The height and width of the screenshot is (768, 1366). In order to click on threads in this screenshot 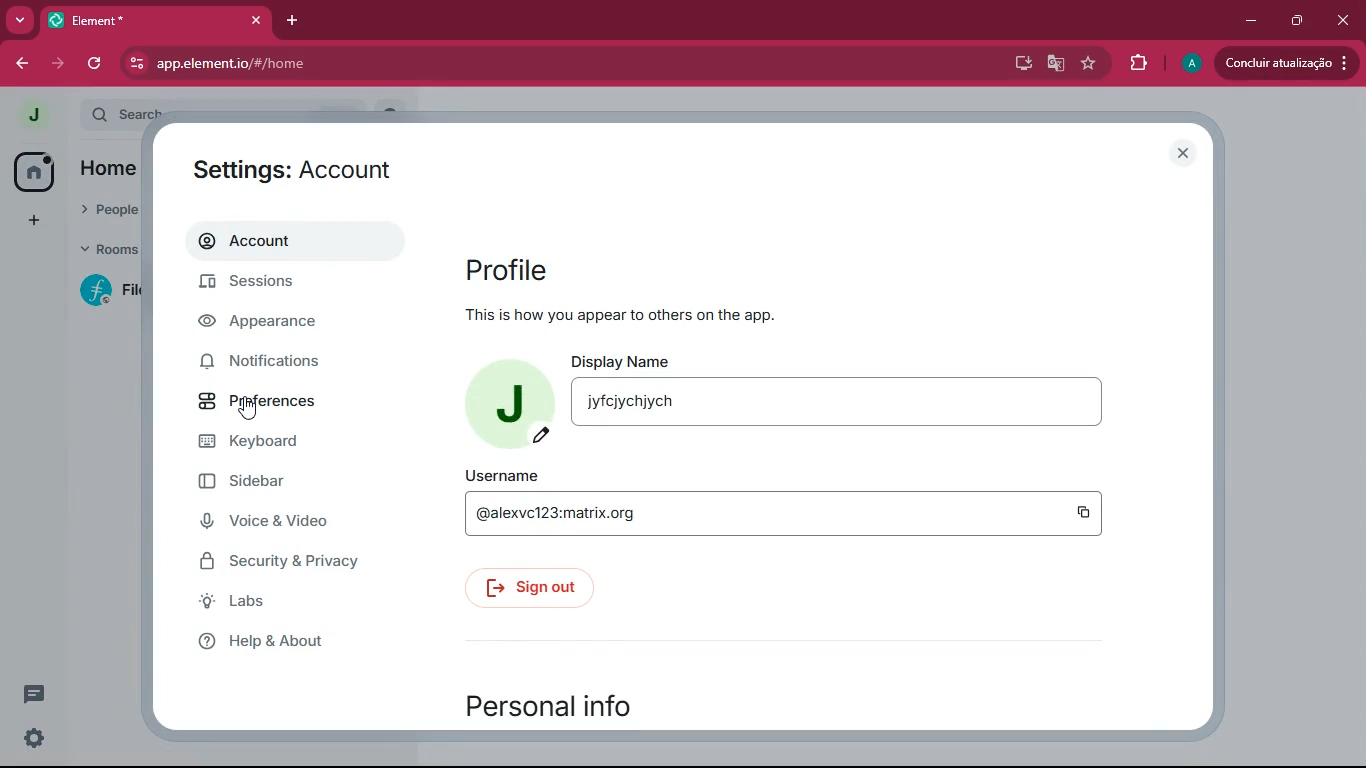, I will do `click(35, 695)`.